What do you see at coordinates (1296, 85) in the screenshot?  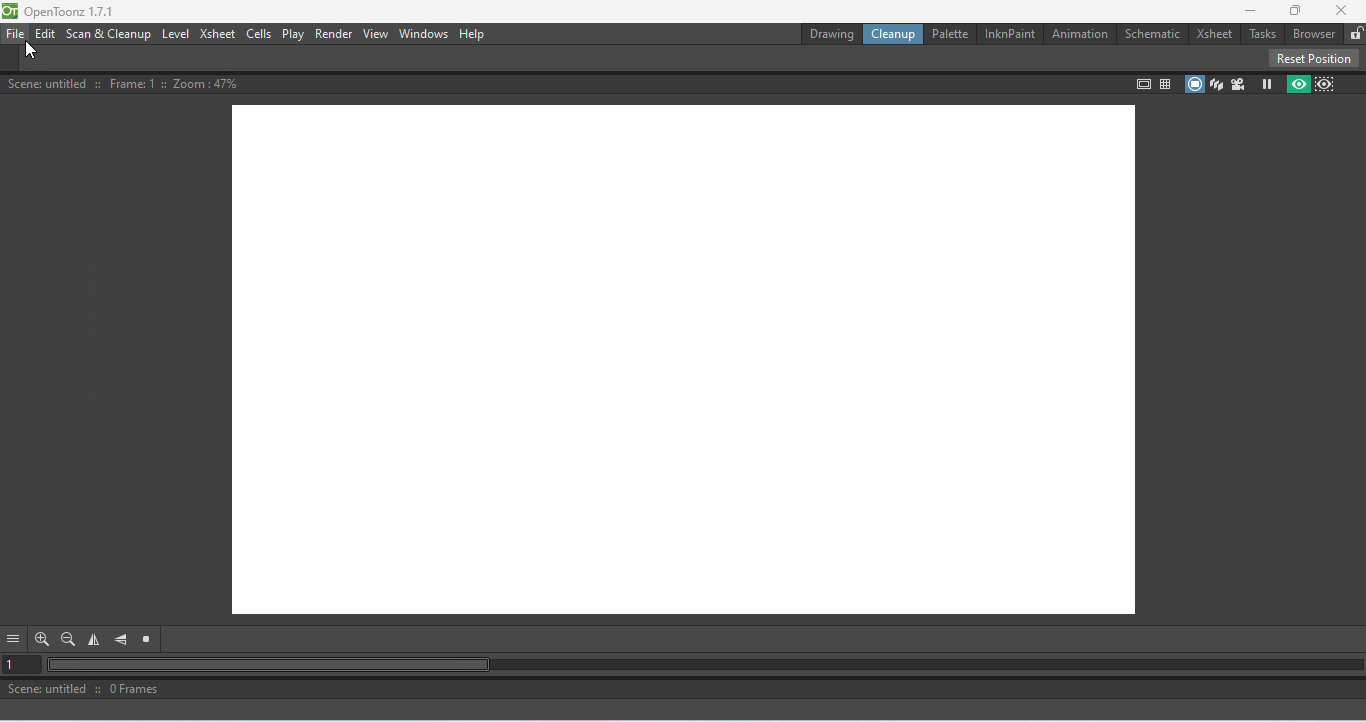 I see `Preview` at bounding box center [1296, 85].